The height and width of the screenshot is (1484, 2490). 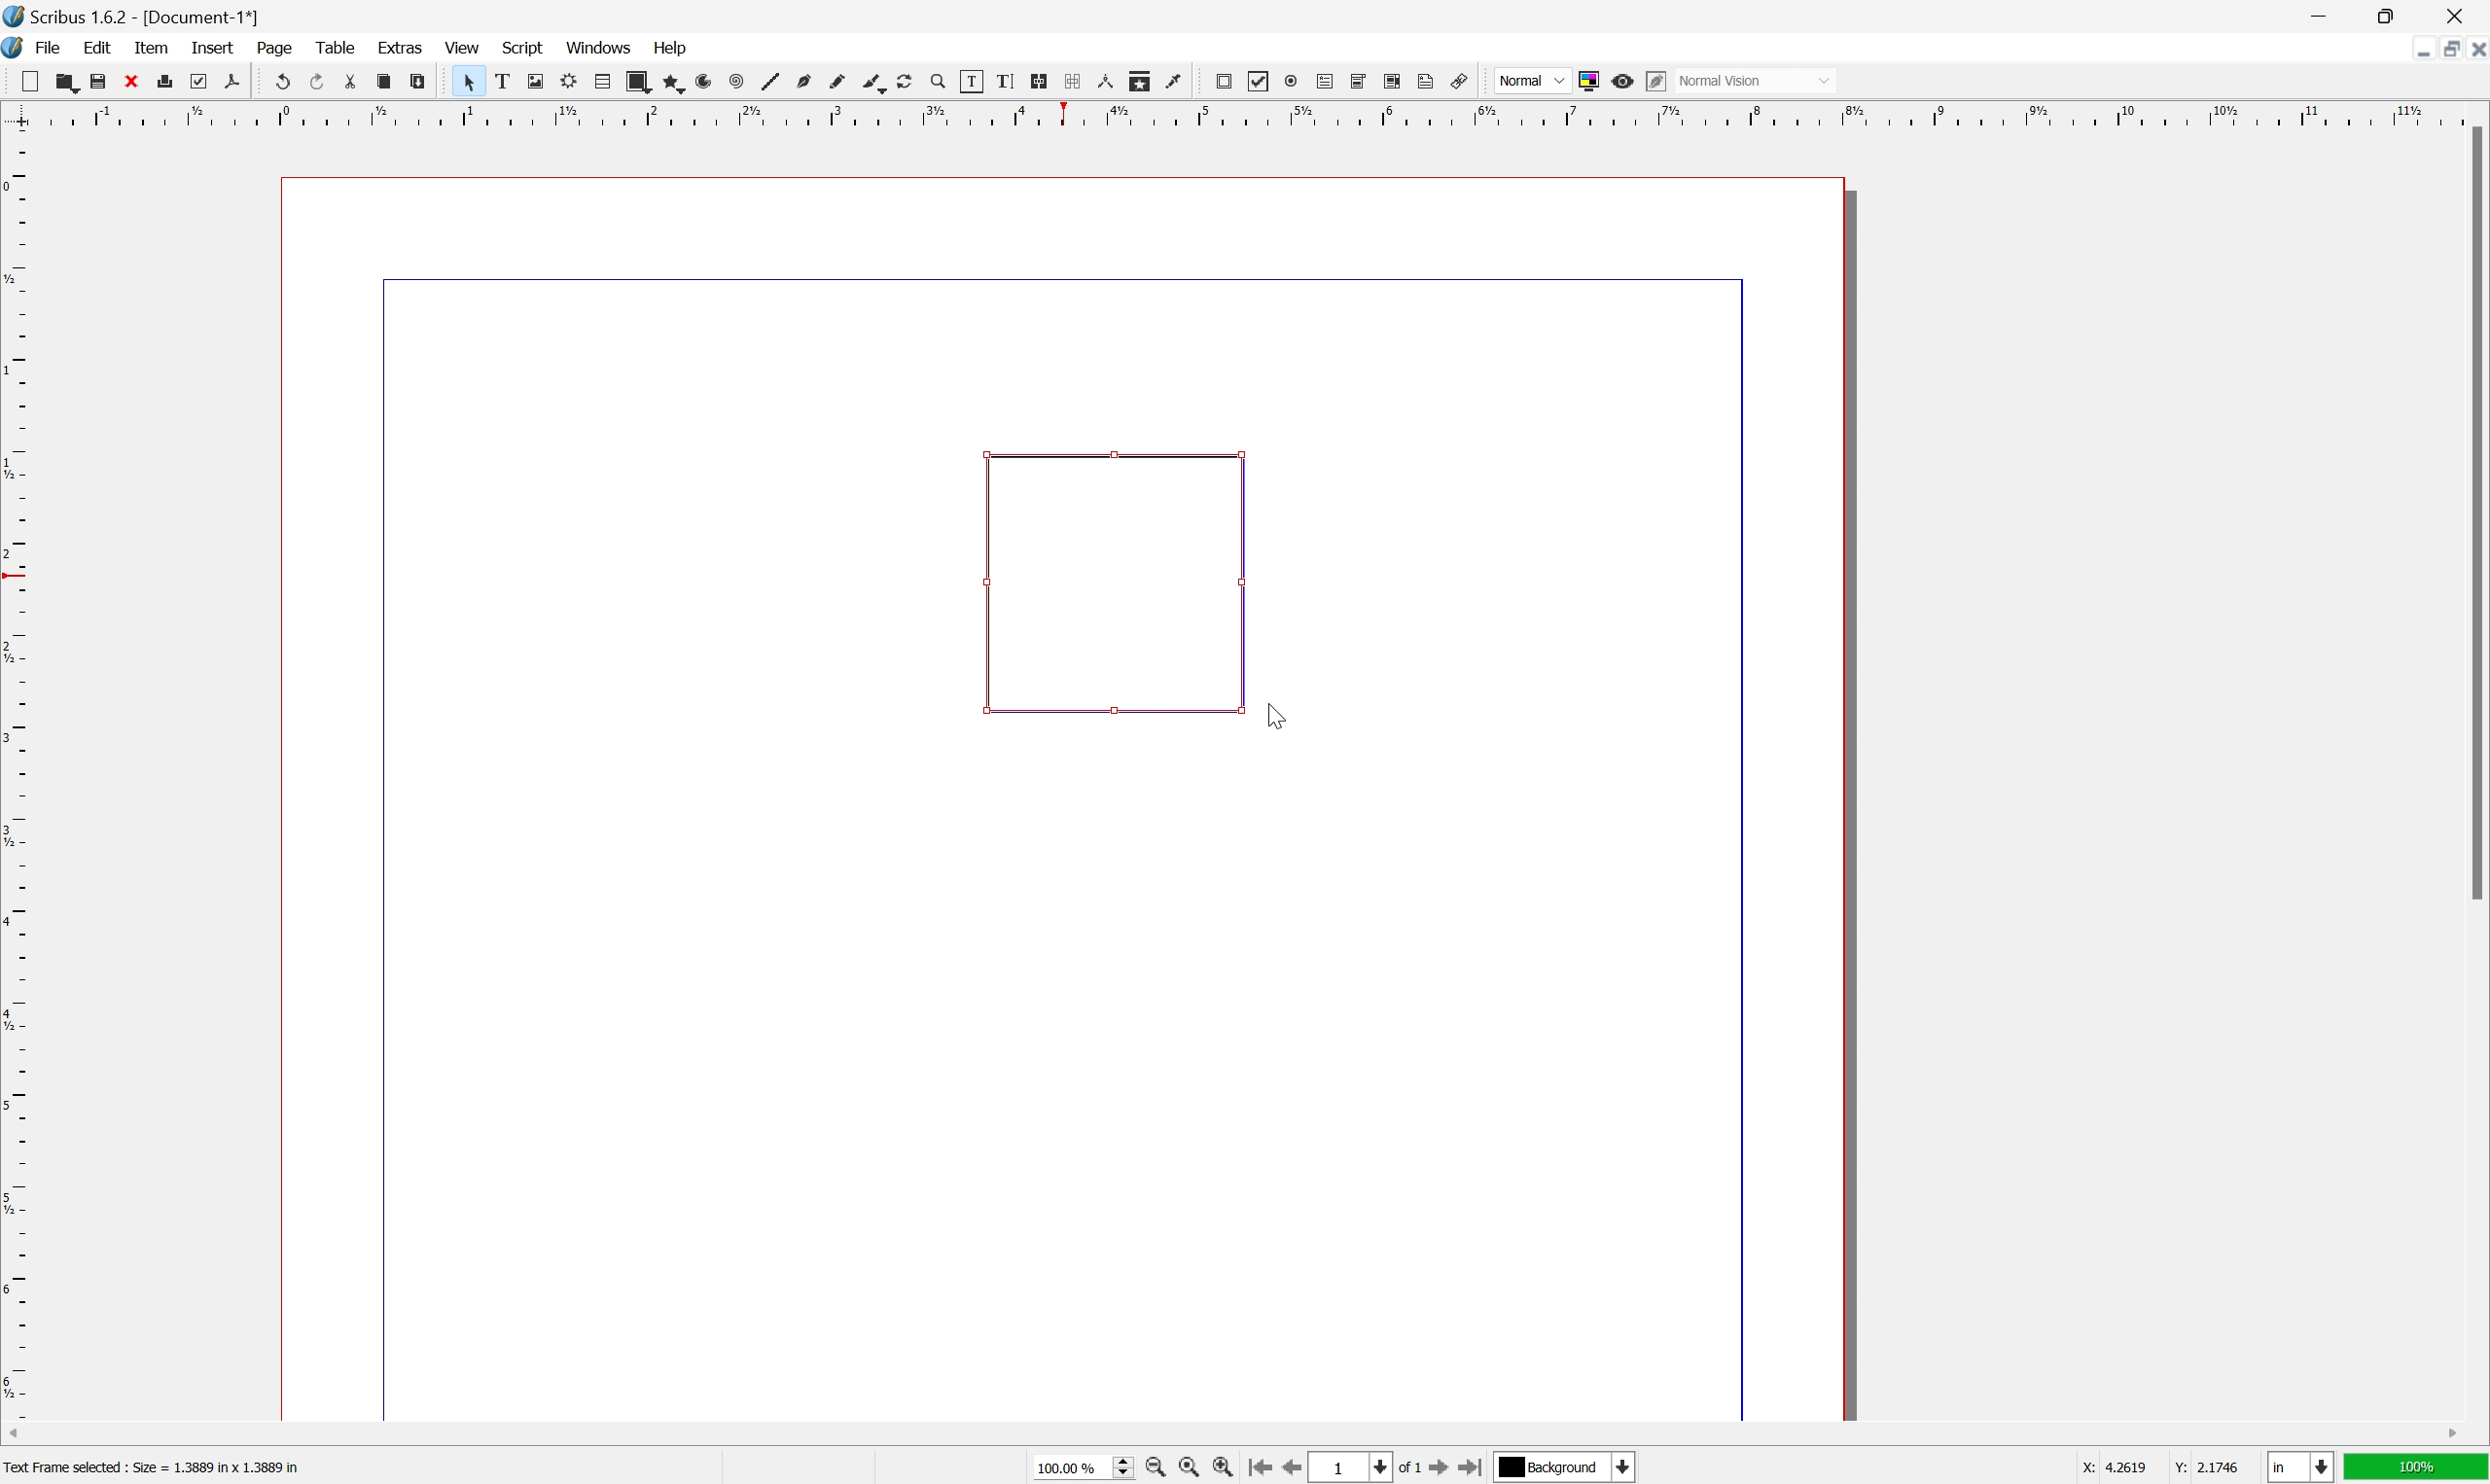 What do you see at coordinates (599, 46) in the screenshot?
I see `windows` at bounding box center [599, 46].